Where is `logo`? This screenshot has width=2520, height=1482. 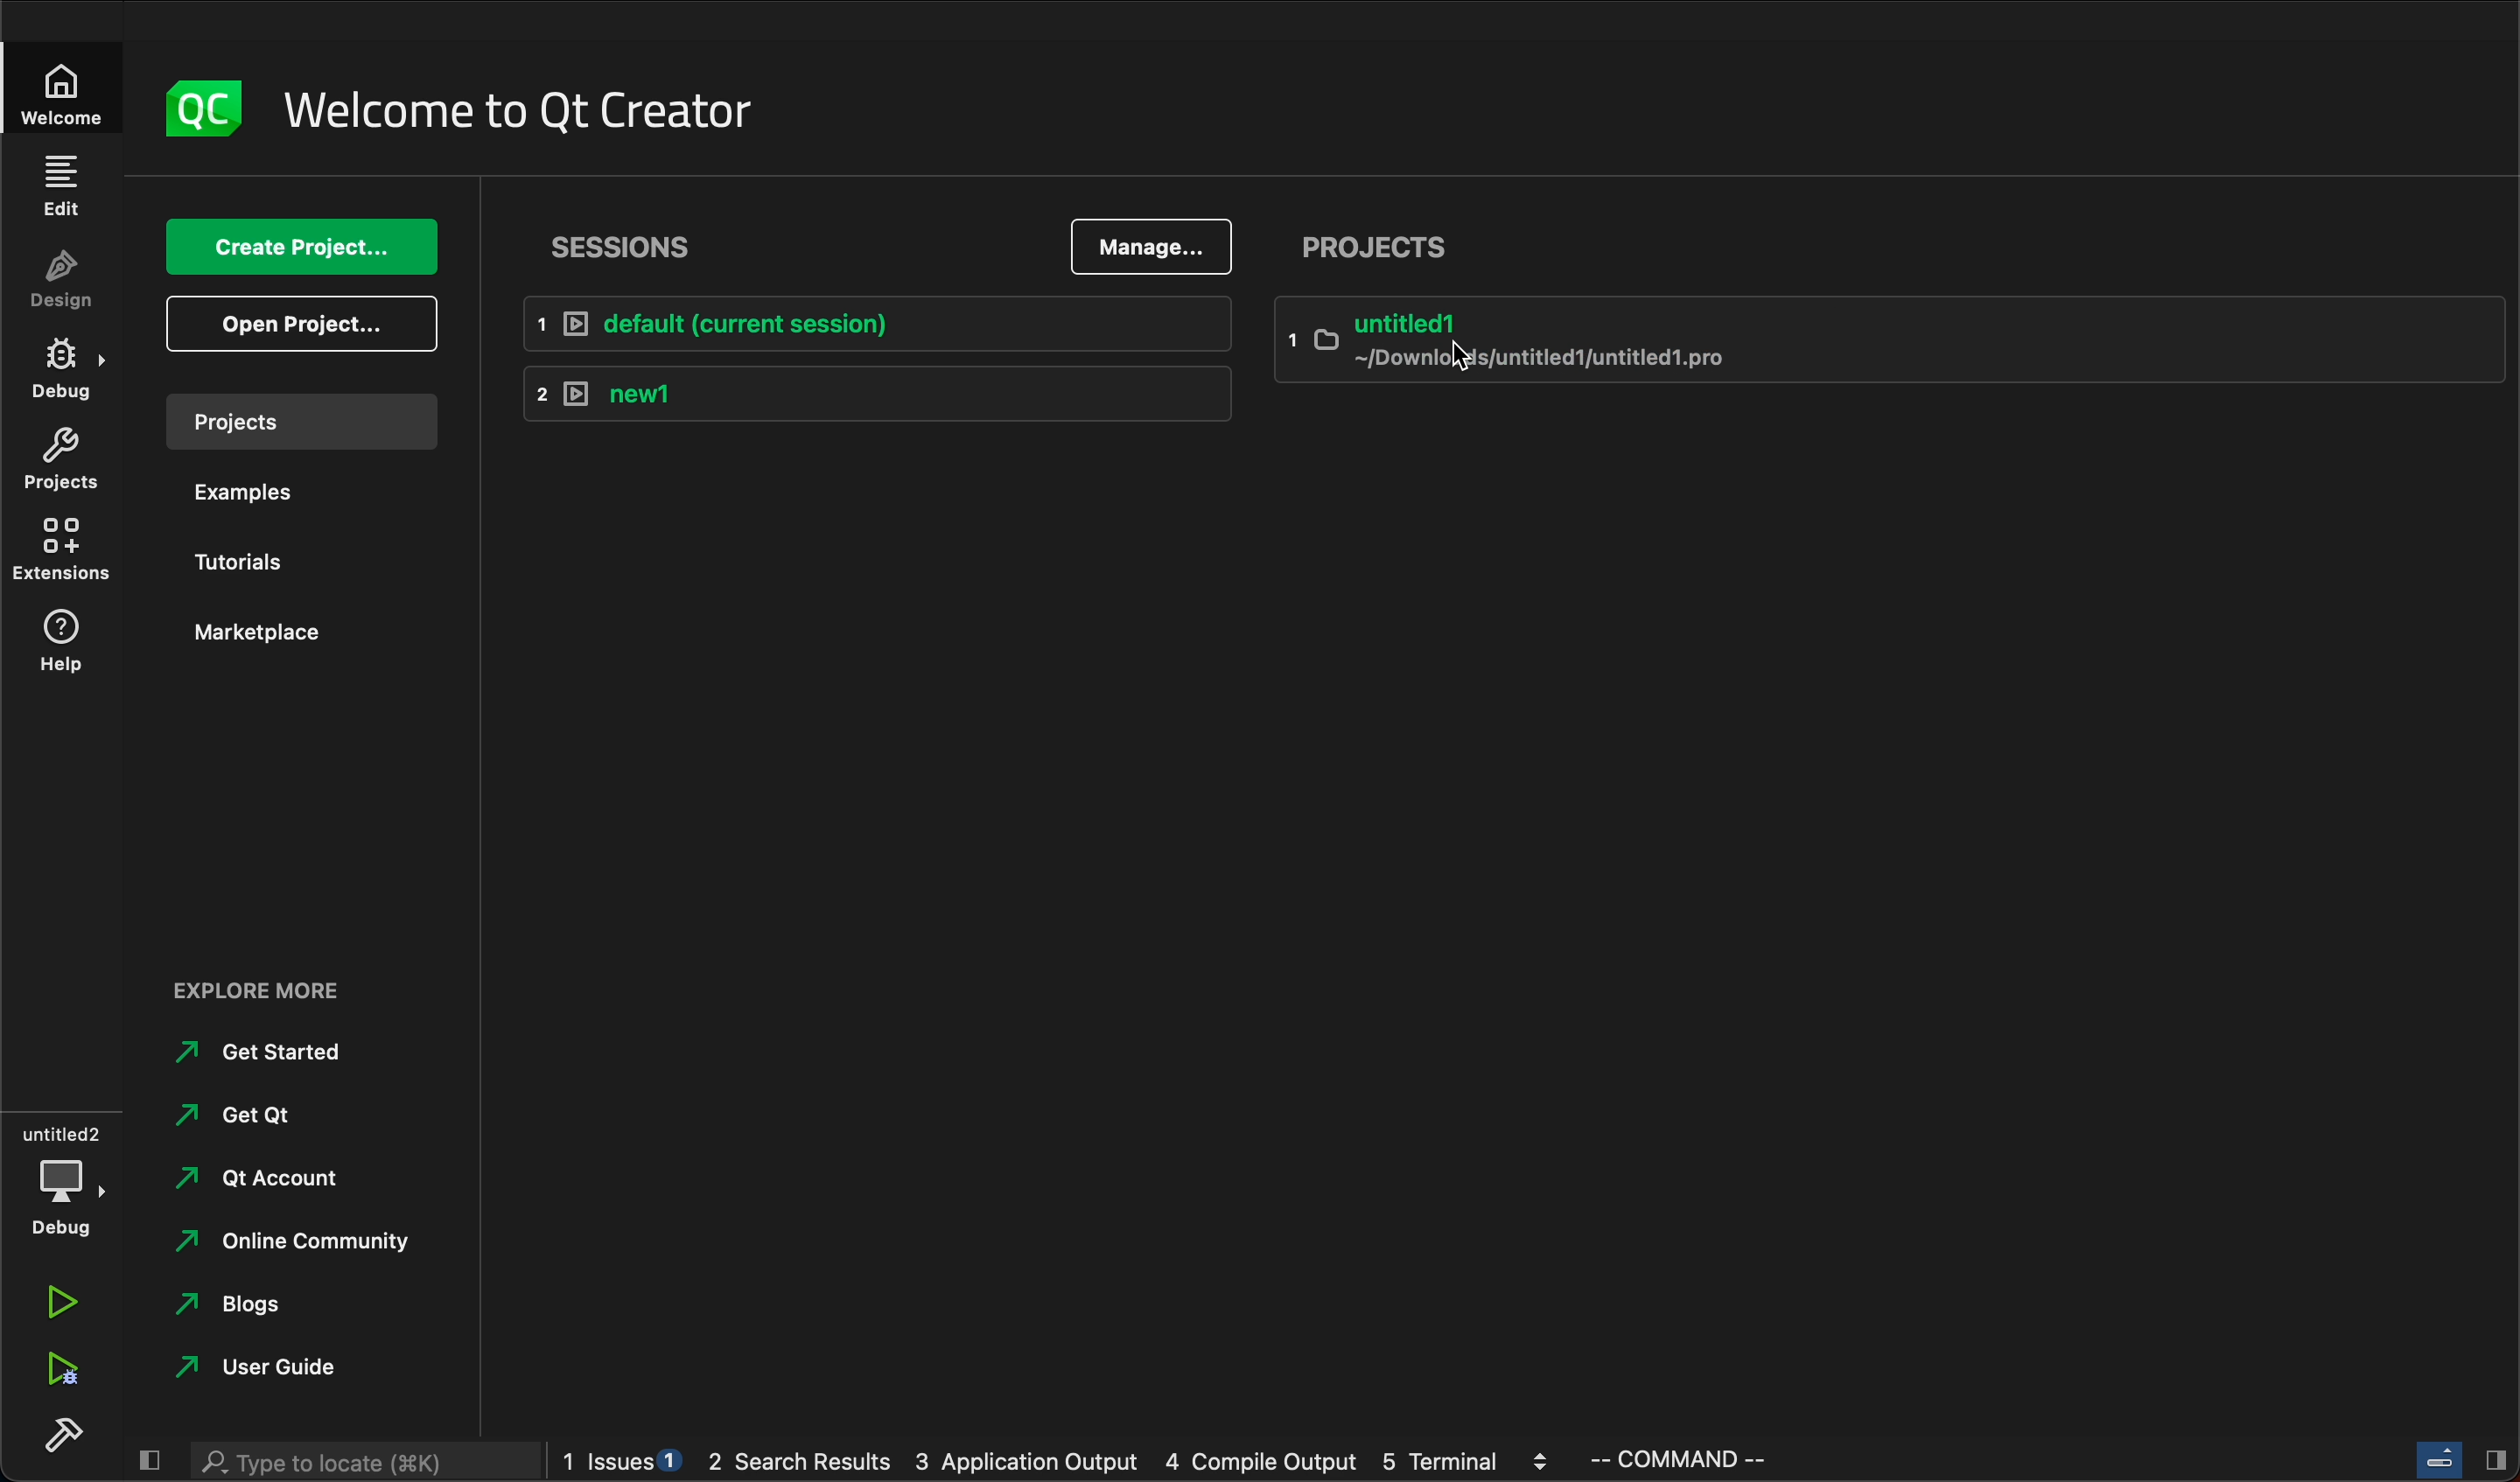 logo is located at coordinates (194, 110).